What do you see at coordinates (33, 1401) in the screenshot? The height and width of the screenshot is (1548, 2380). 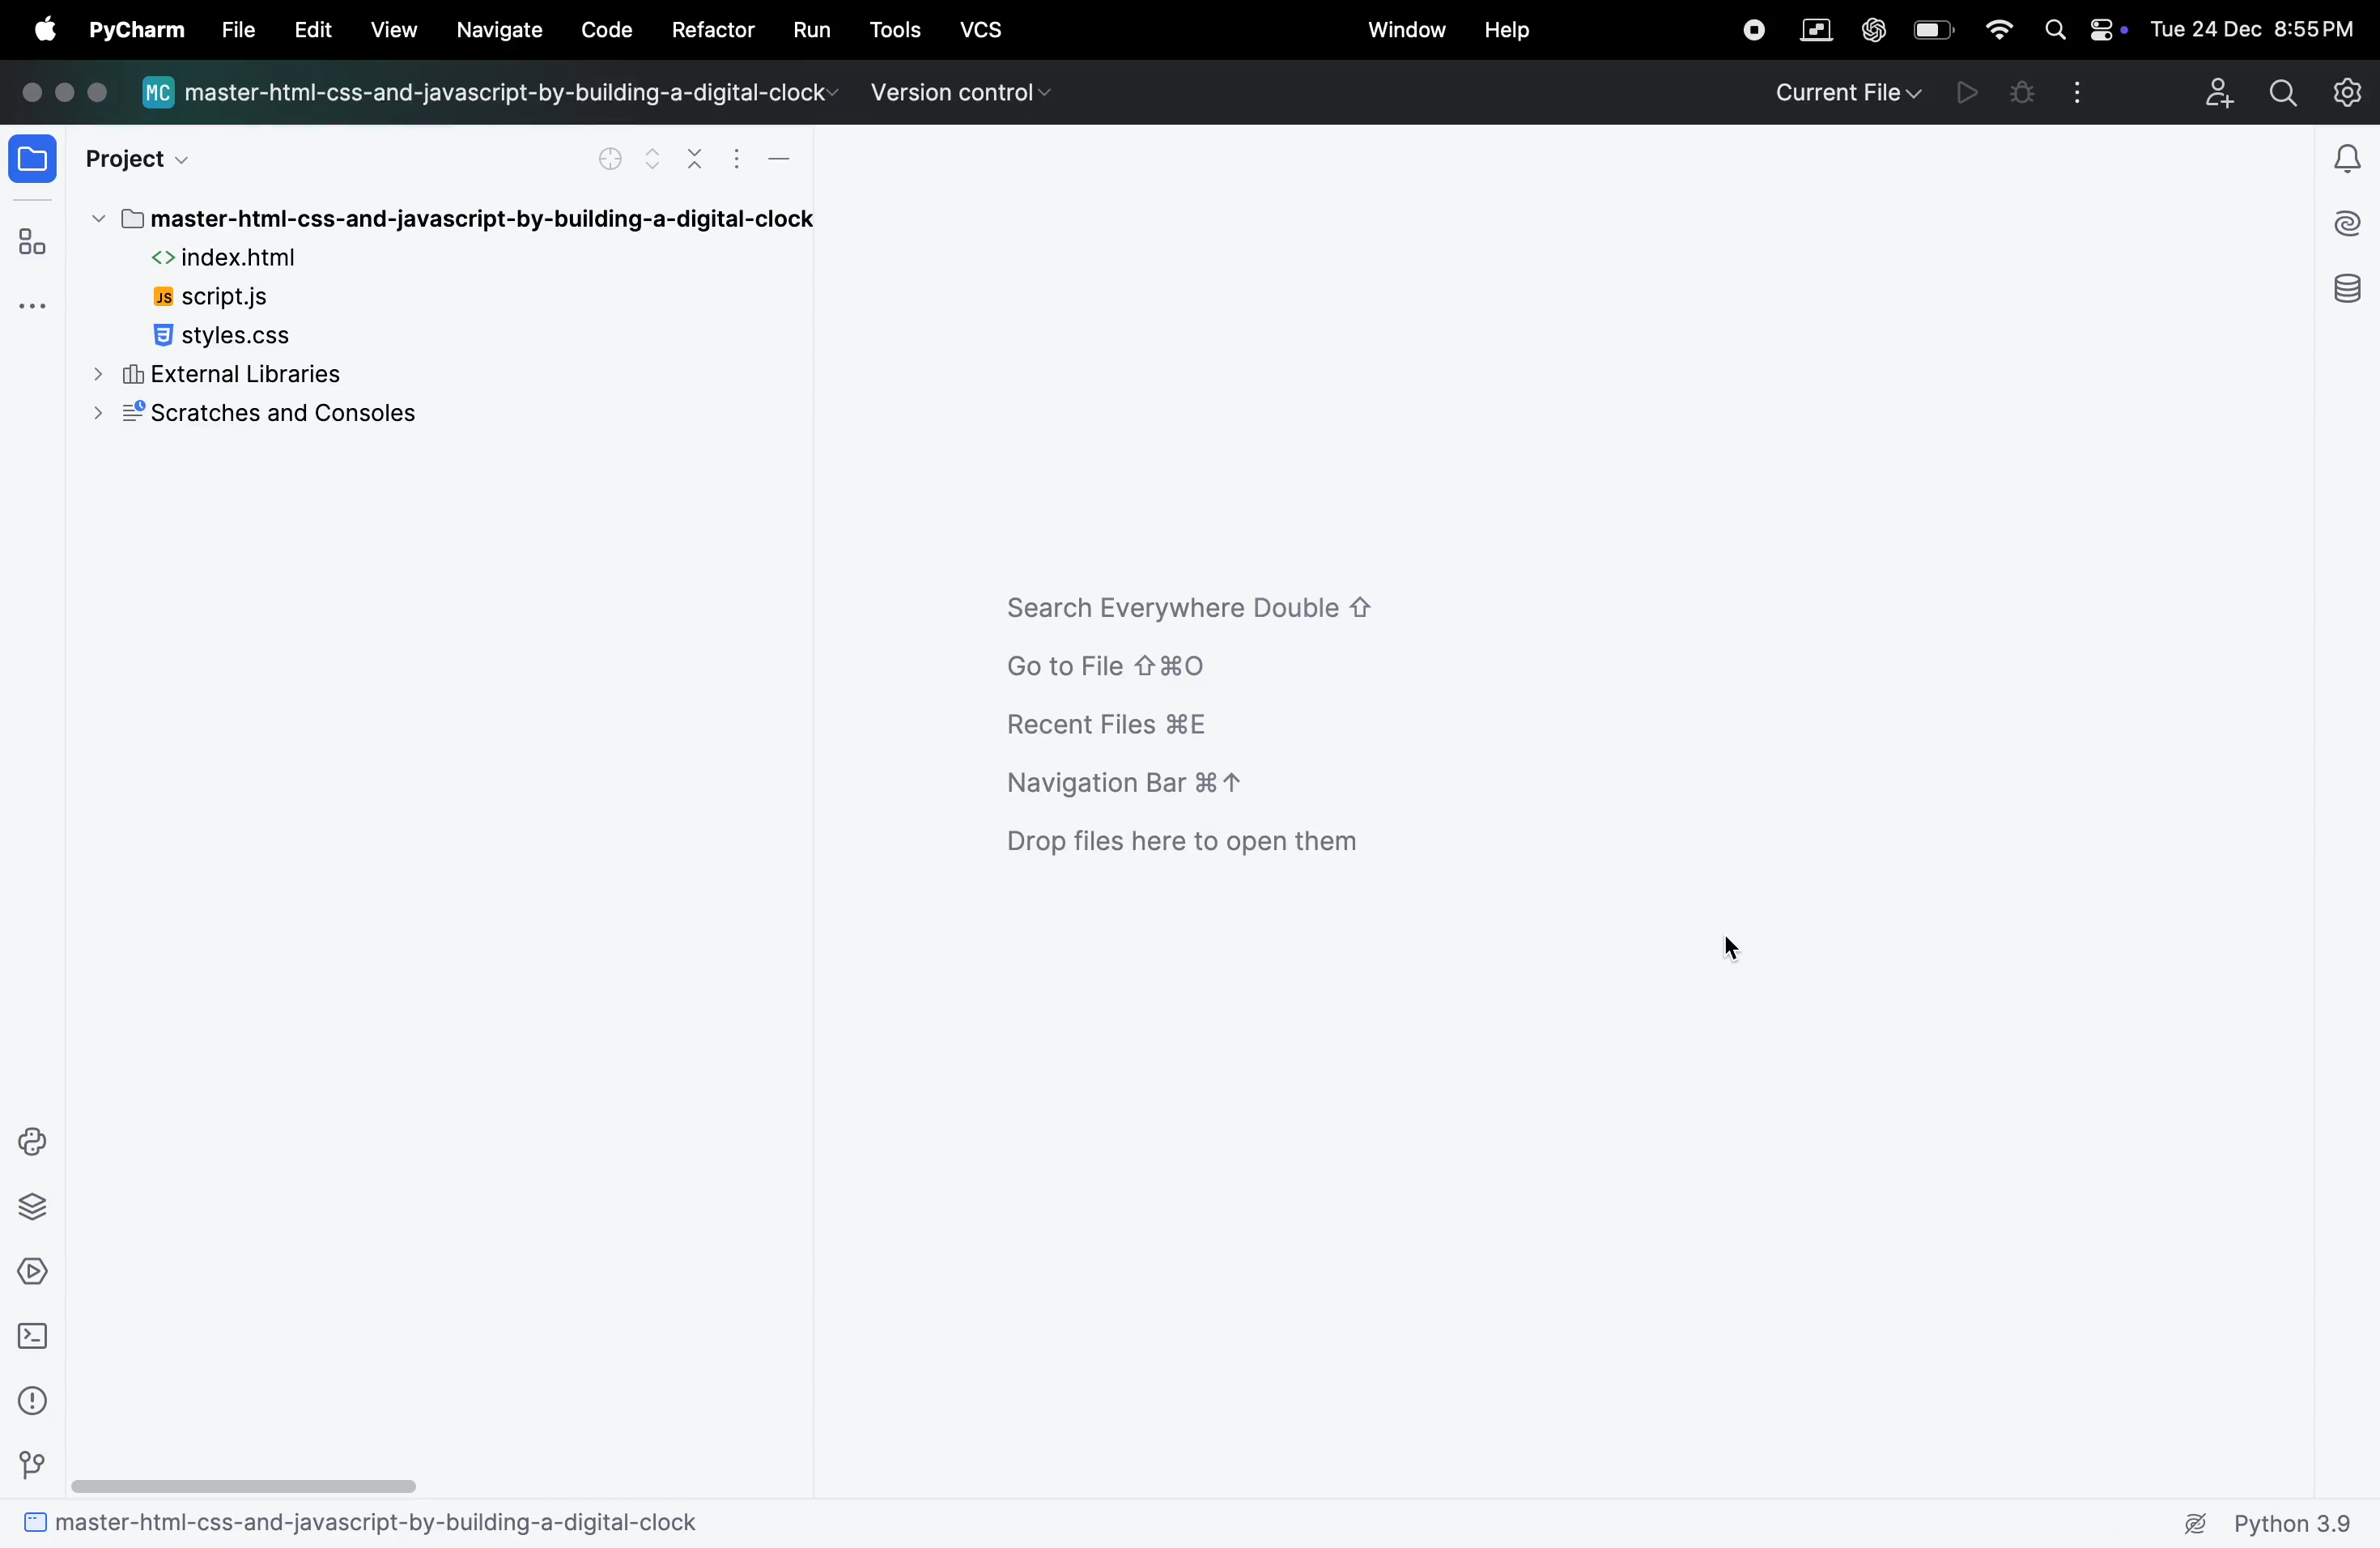 I see `problems` at bounding box center [33, 1401].